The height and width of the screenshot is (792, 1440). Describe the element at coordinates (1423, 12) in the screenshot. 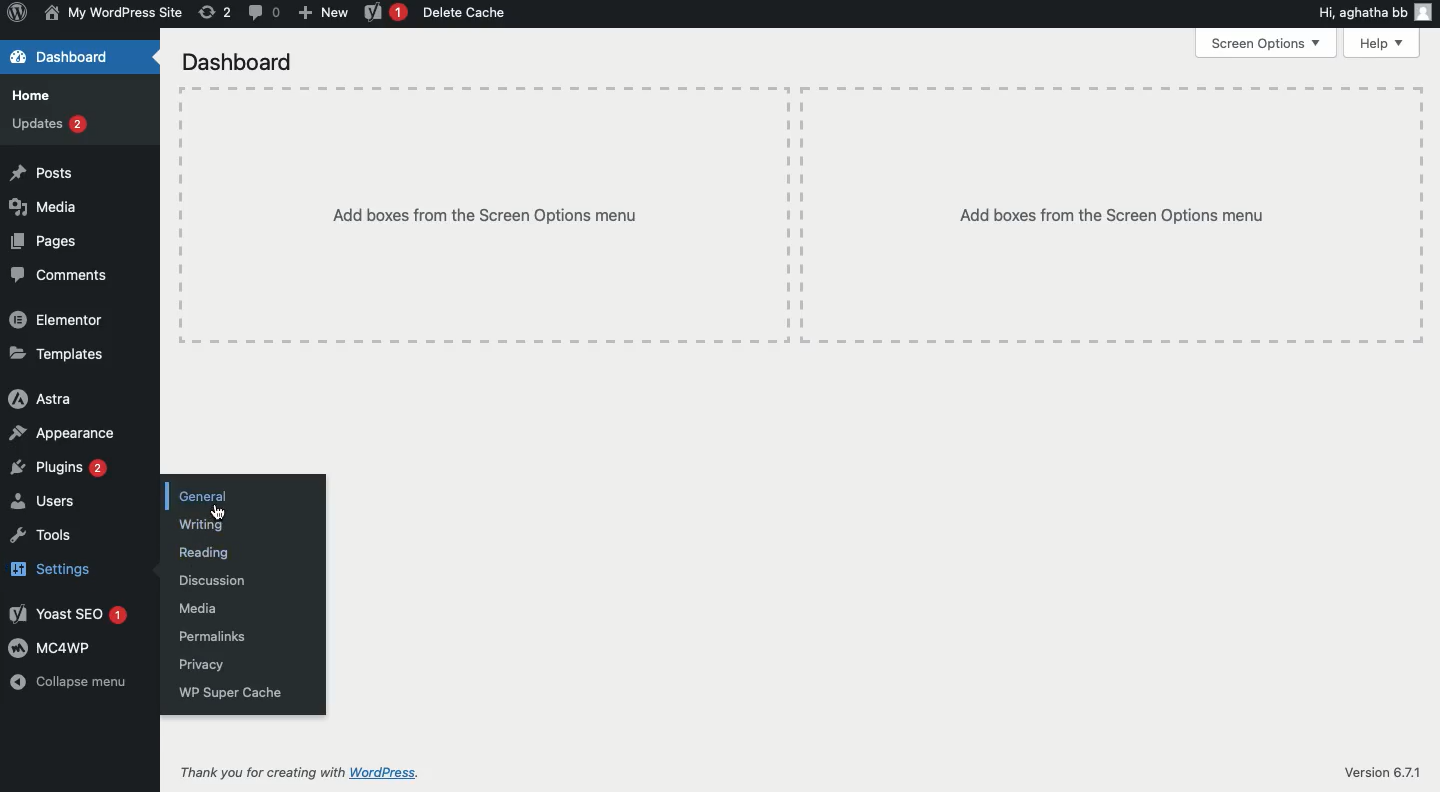

I see `user icon` at that location.